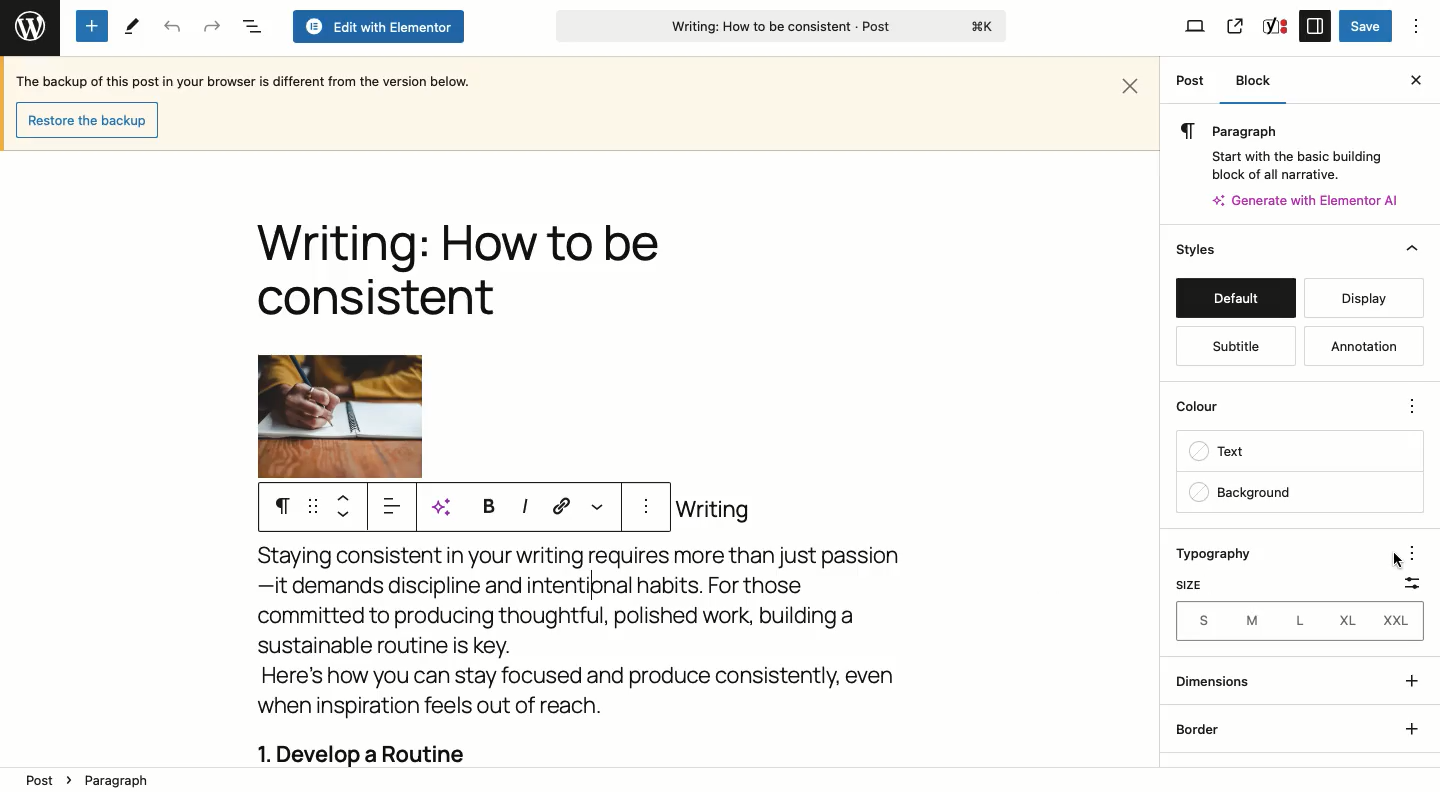 The height and width of the screenshot is (792, 1440). What do you see at coordinates (1194, 584) in the screenshot?
I see `Size` at bounding box center [1194, 584].